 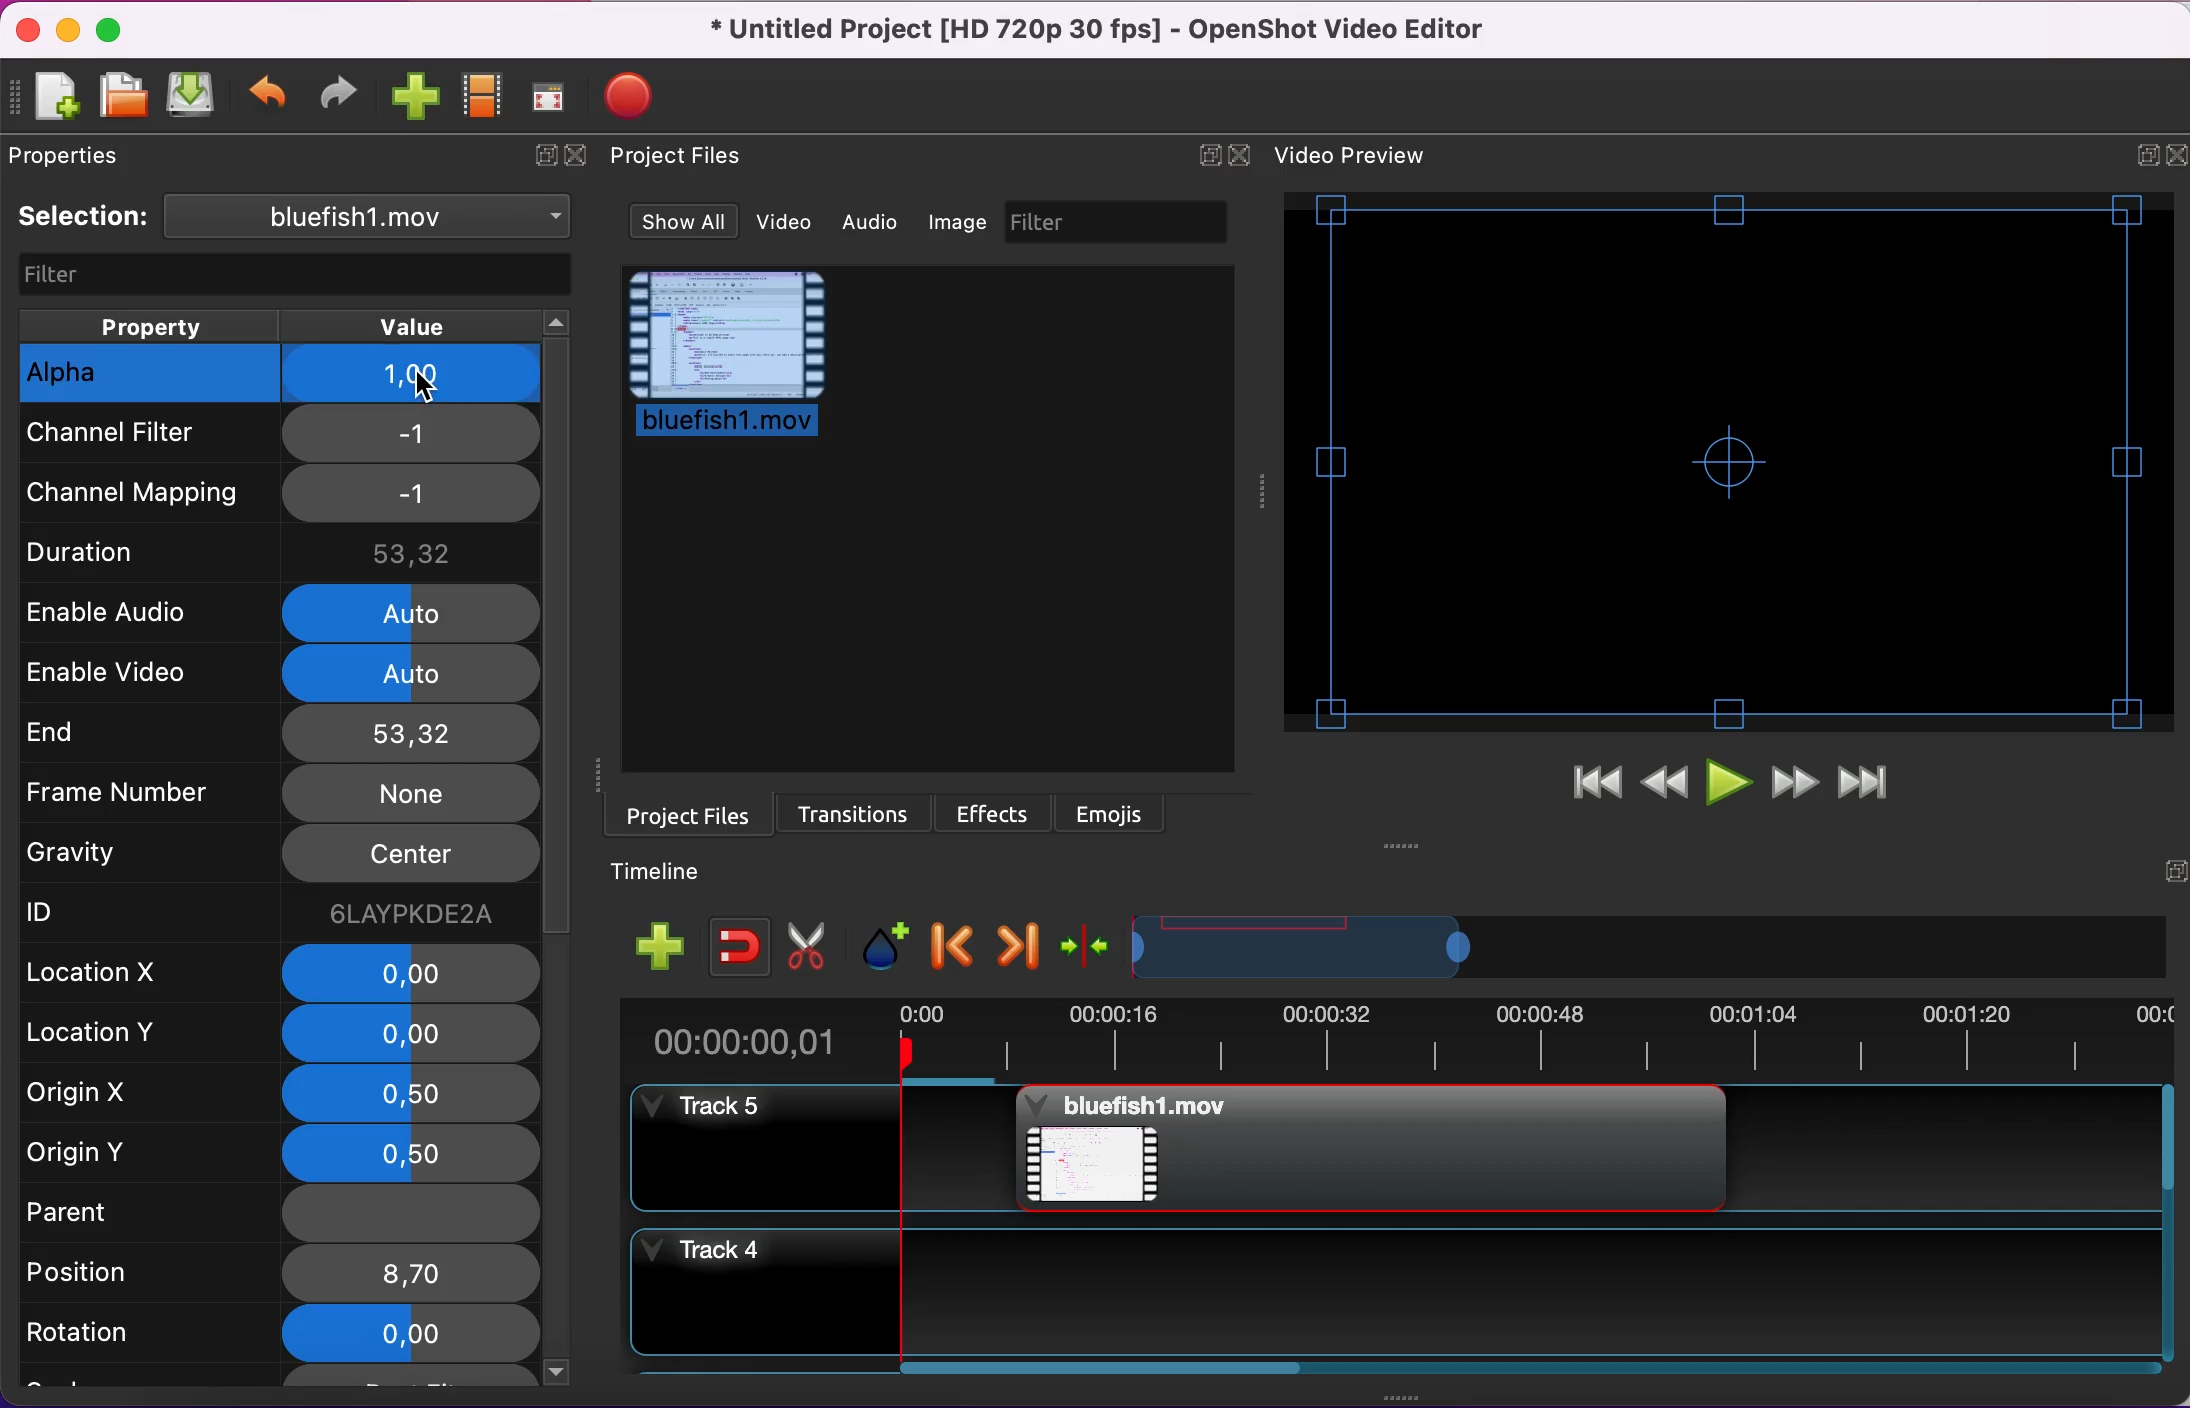 I want to click on expand/hide, so click(x=2172, y=871).